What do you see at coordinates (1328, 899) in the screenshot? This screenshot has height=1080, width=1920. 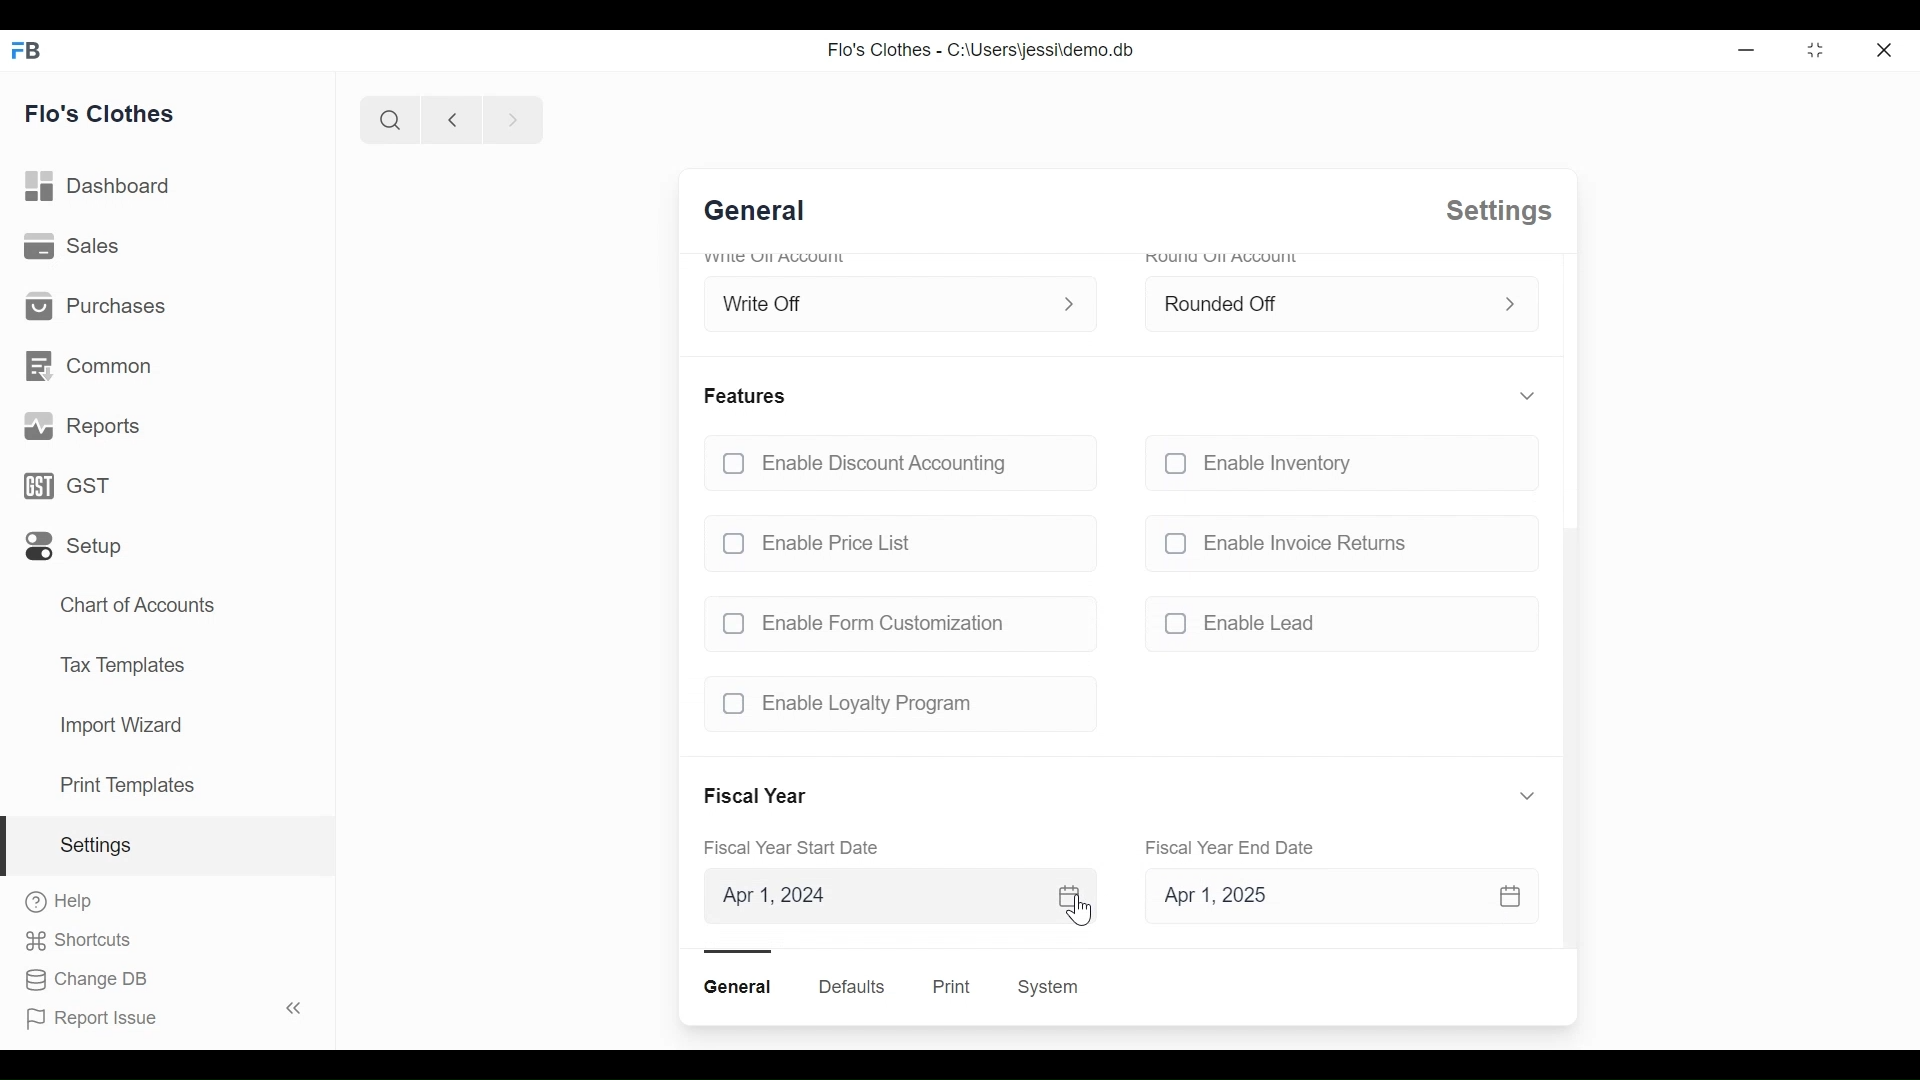 I see `Apr 1, 2025` at bounding box center [1328, 899].